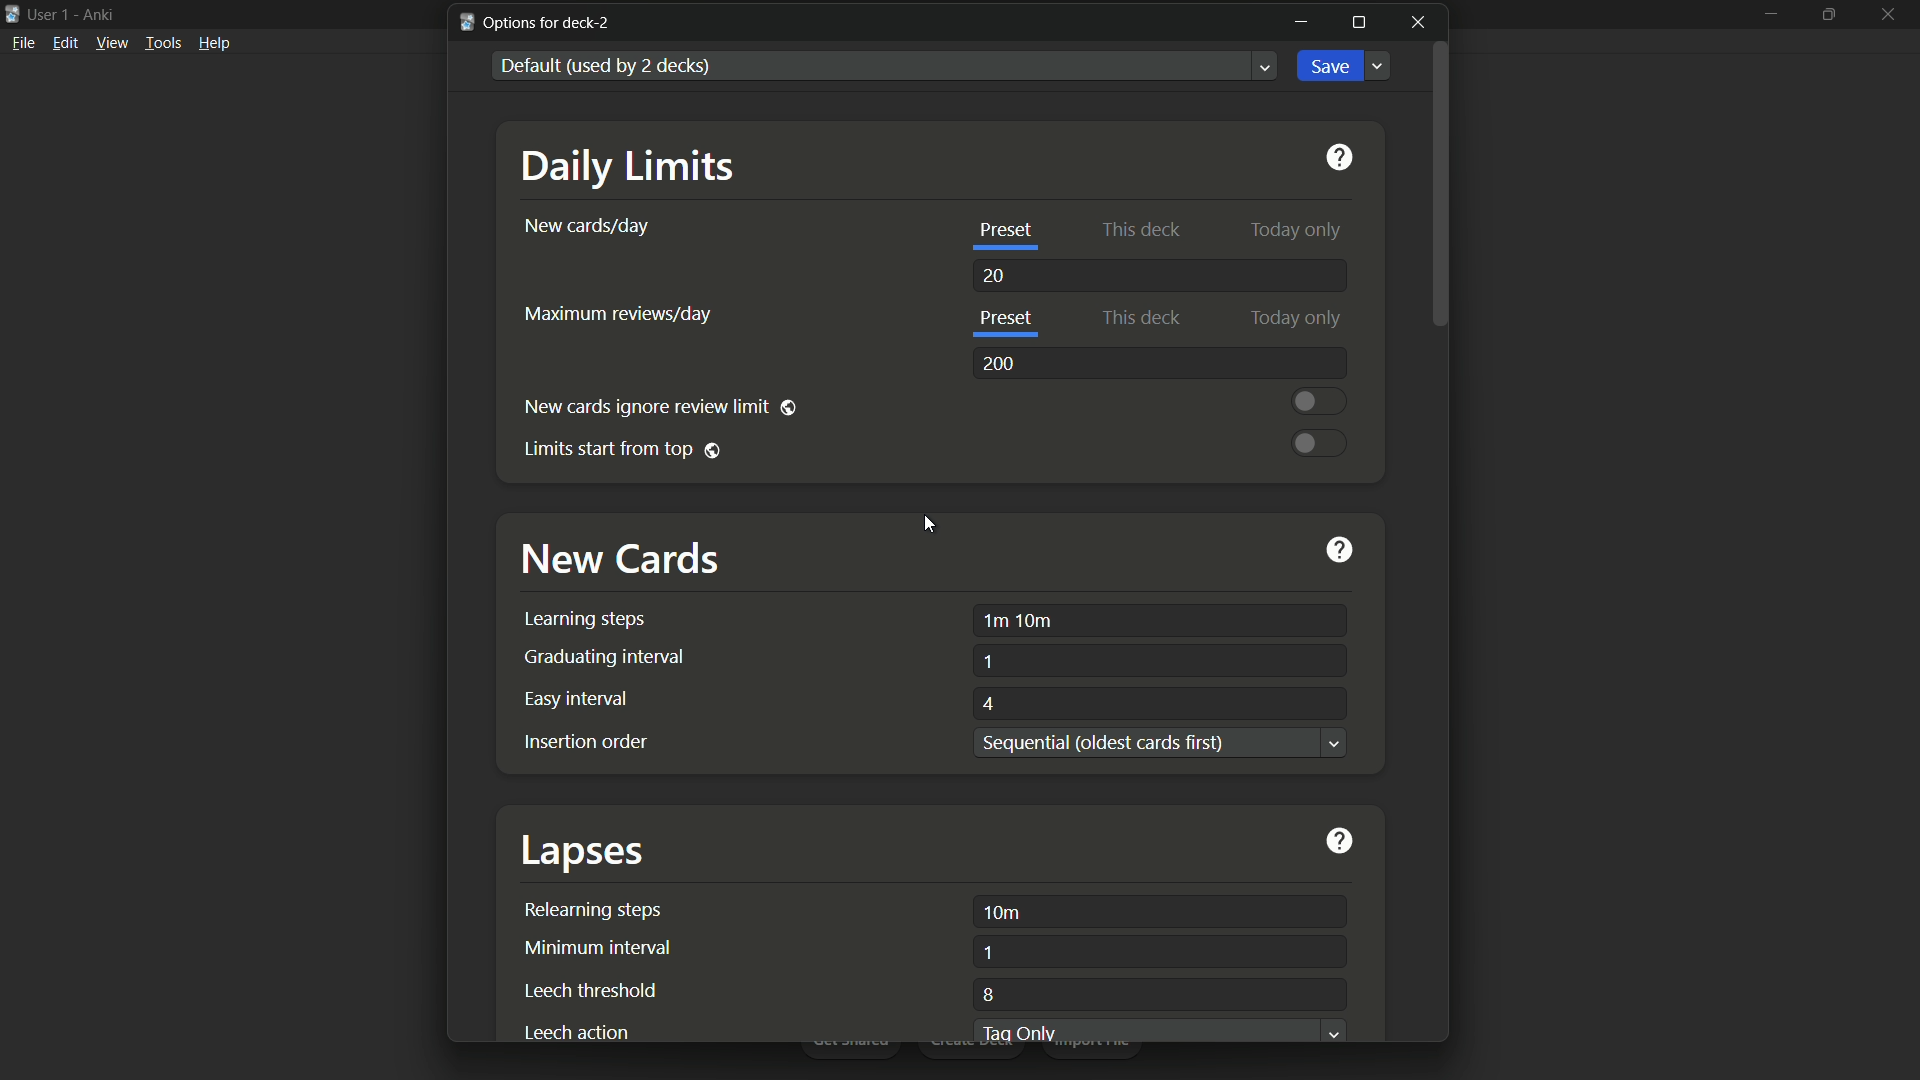  Describe the element at coordinates (602, 656) in the screenshot. I see `graduating interval` at that location.